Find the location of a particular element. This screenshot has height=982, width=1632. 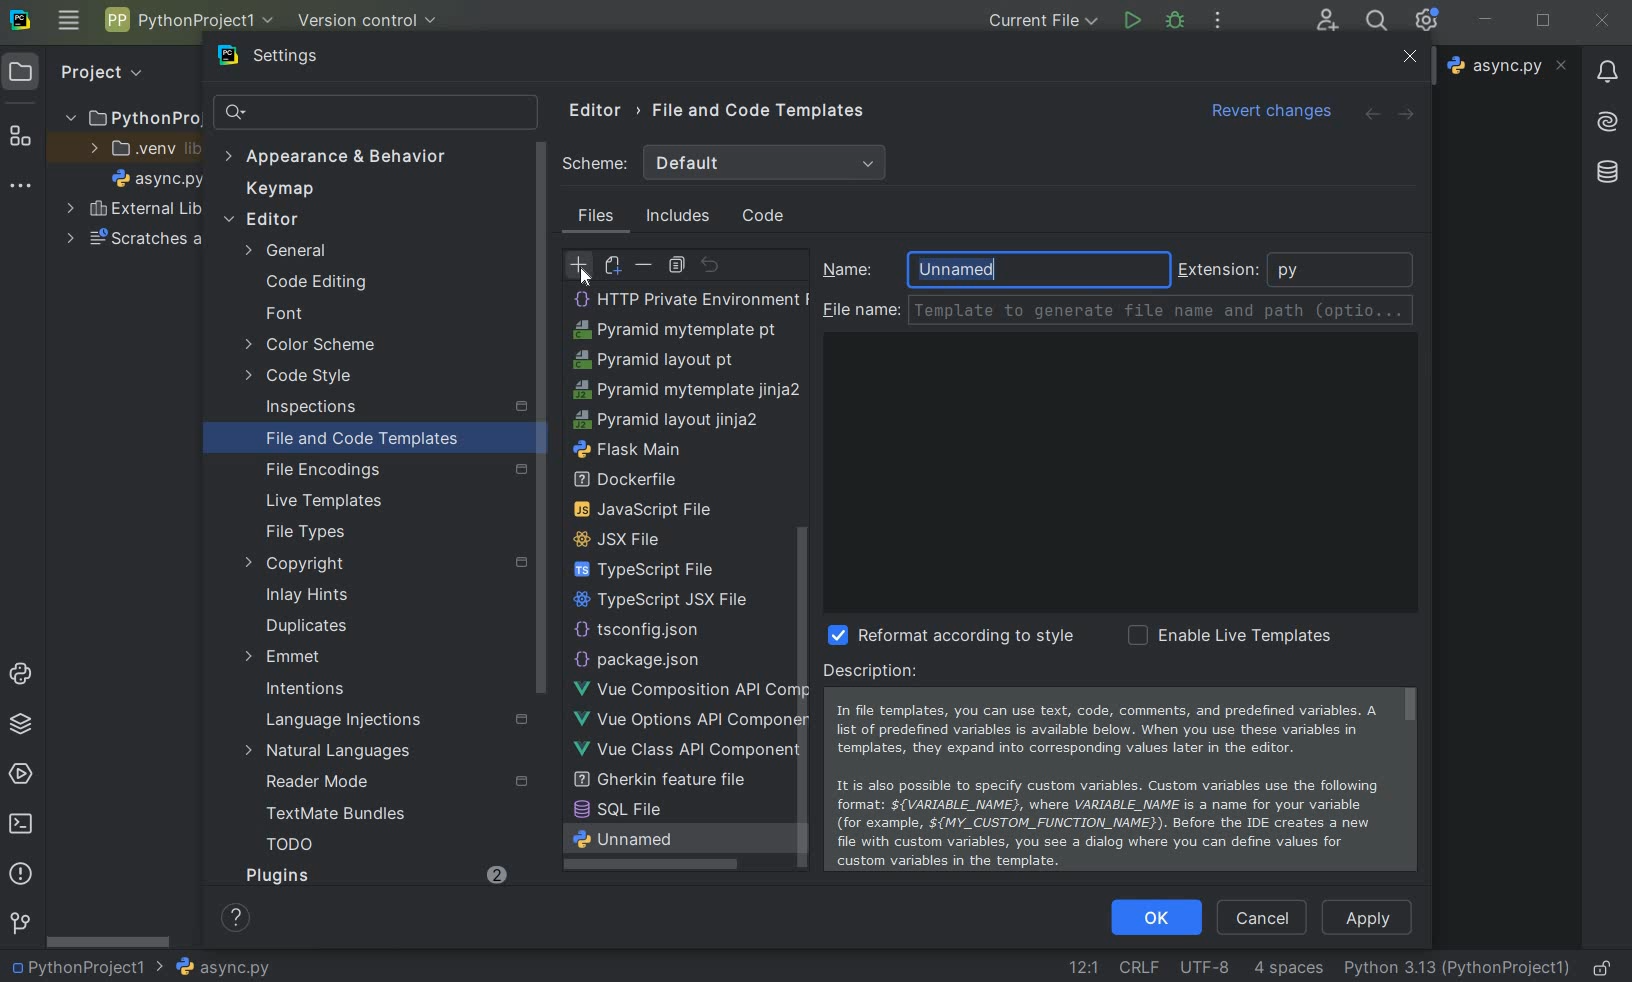

PostCSS file is located at coordinates (671, 388).